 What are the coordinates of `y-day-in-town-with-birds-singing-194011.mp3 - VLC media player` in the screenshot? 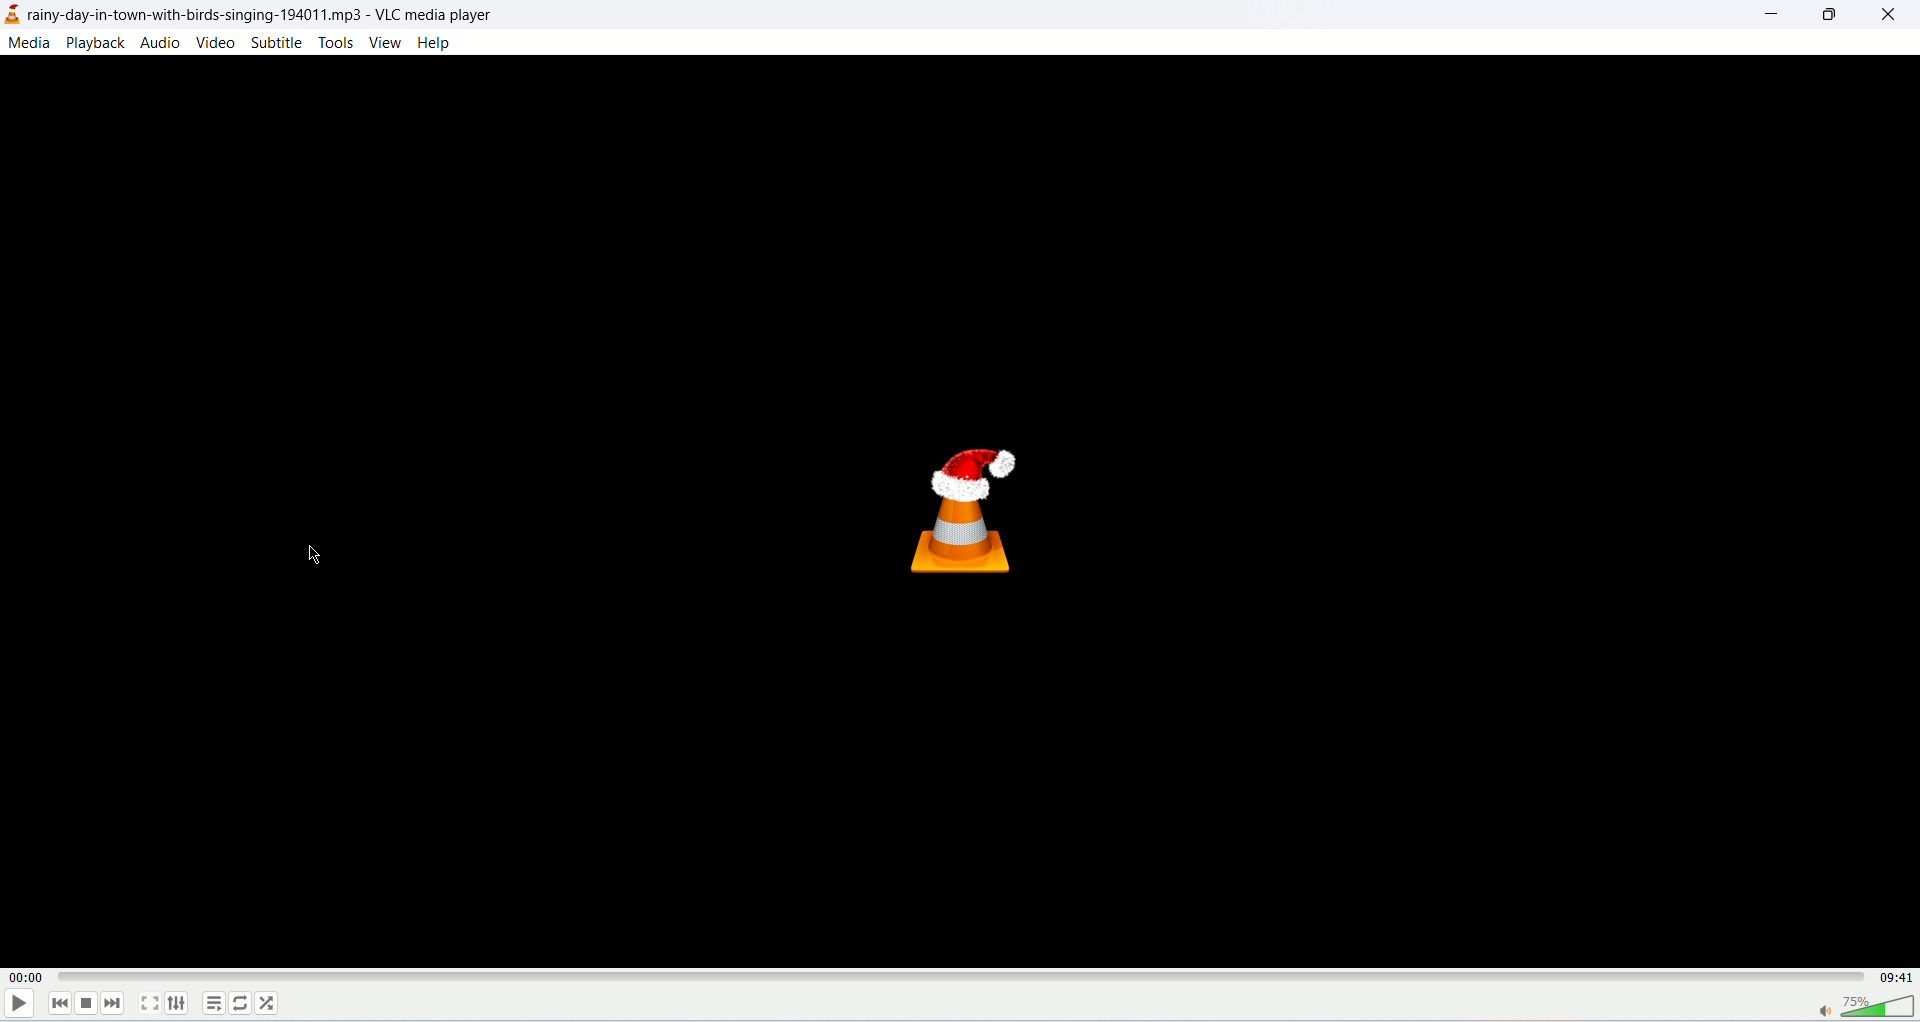 It's located at (282, 13).